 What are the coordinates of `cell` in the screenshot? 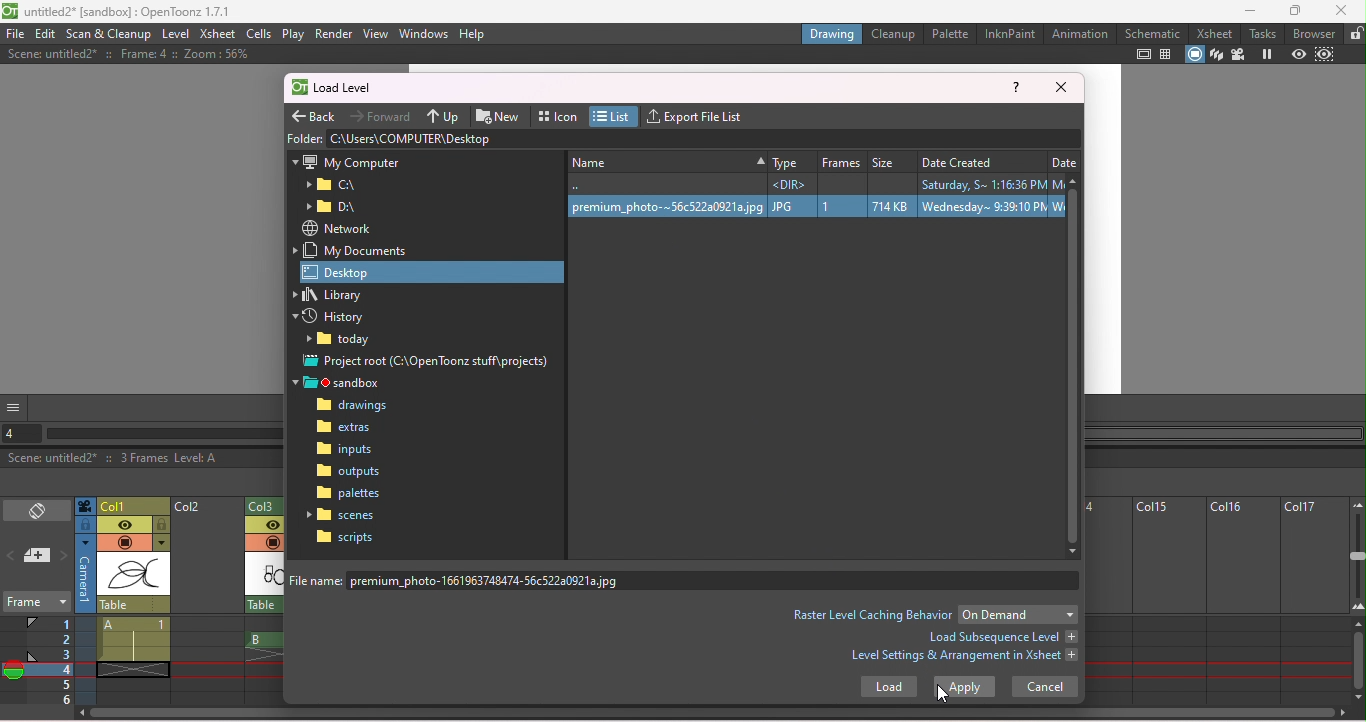 It's located at (130, 669).